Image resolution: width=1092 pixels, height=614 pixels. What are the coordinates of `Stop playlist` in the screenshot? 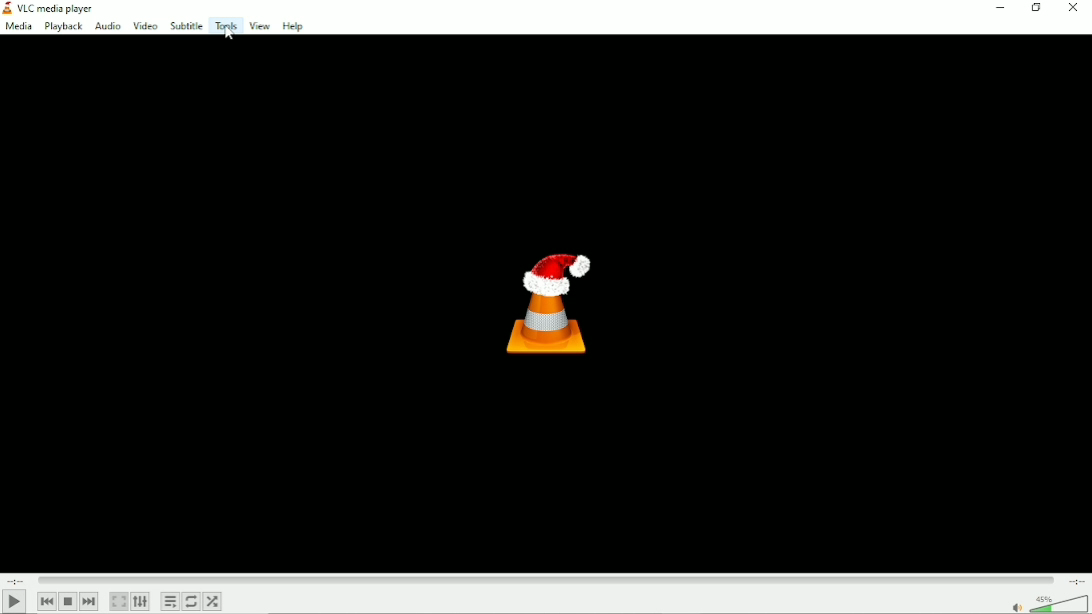 It's located at (68, 602).